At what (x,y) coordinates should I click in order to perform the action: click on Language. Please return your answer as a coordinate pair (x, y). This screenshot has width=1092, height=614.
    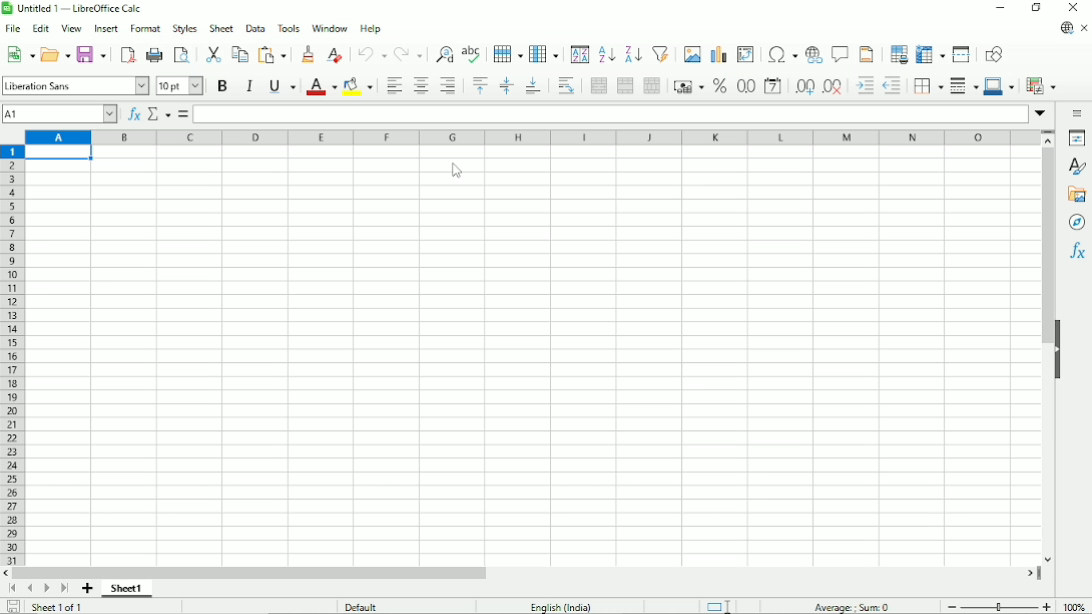
    Looking at the image, I should click on (562, 605).